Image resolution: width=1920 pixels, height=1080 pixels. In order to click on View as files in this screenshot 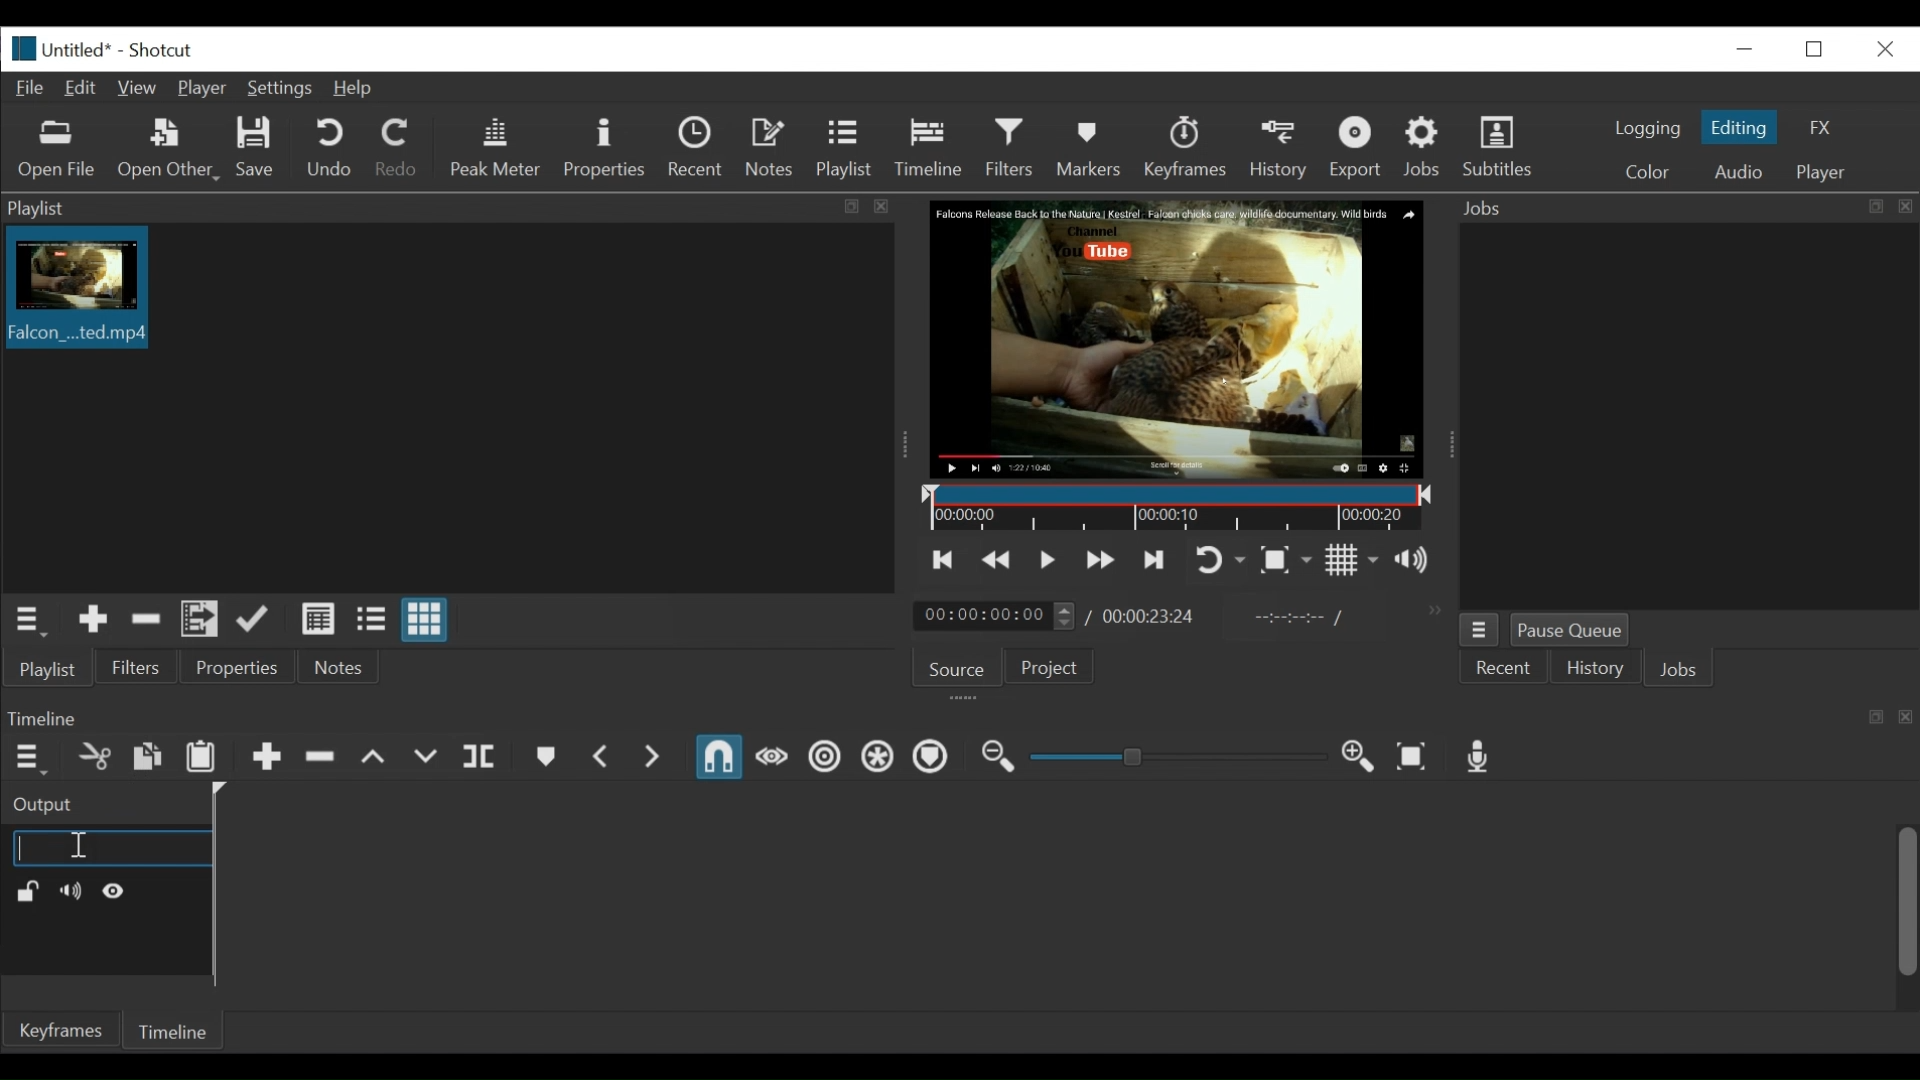, I will do `click(371, 621)`.